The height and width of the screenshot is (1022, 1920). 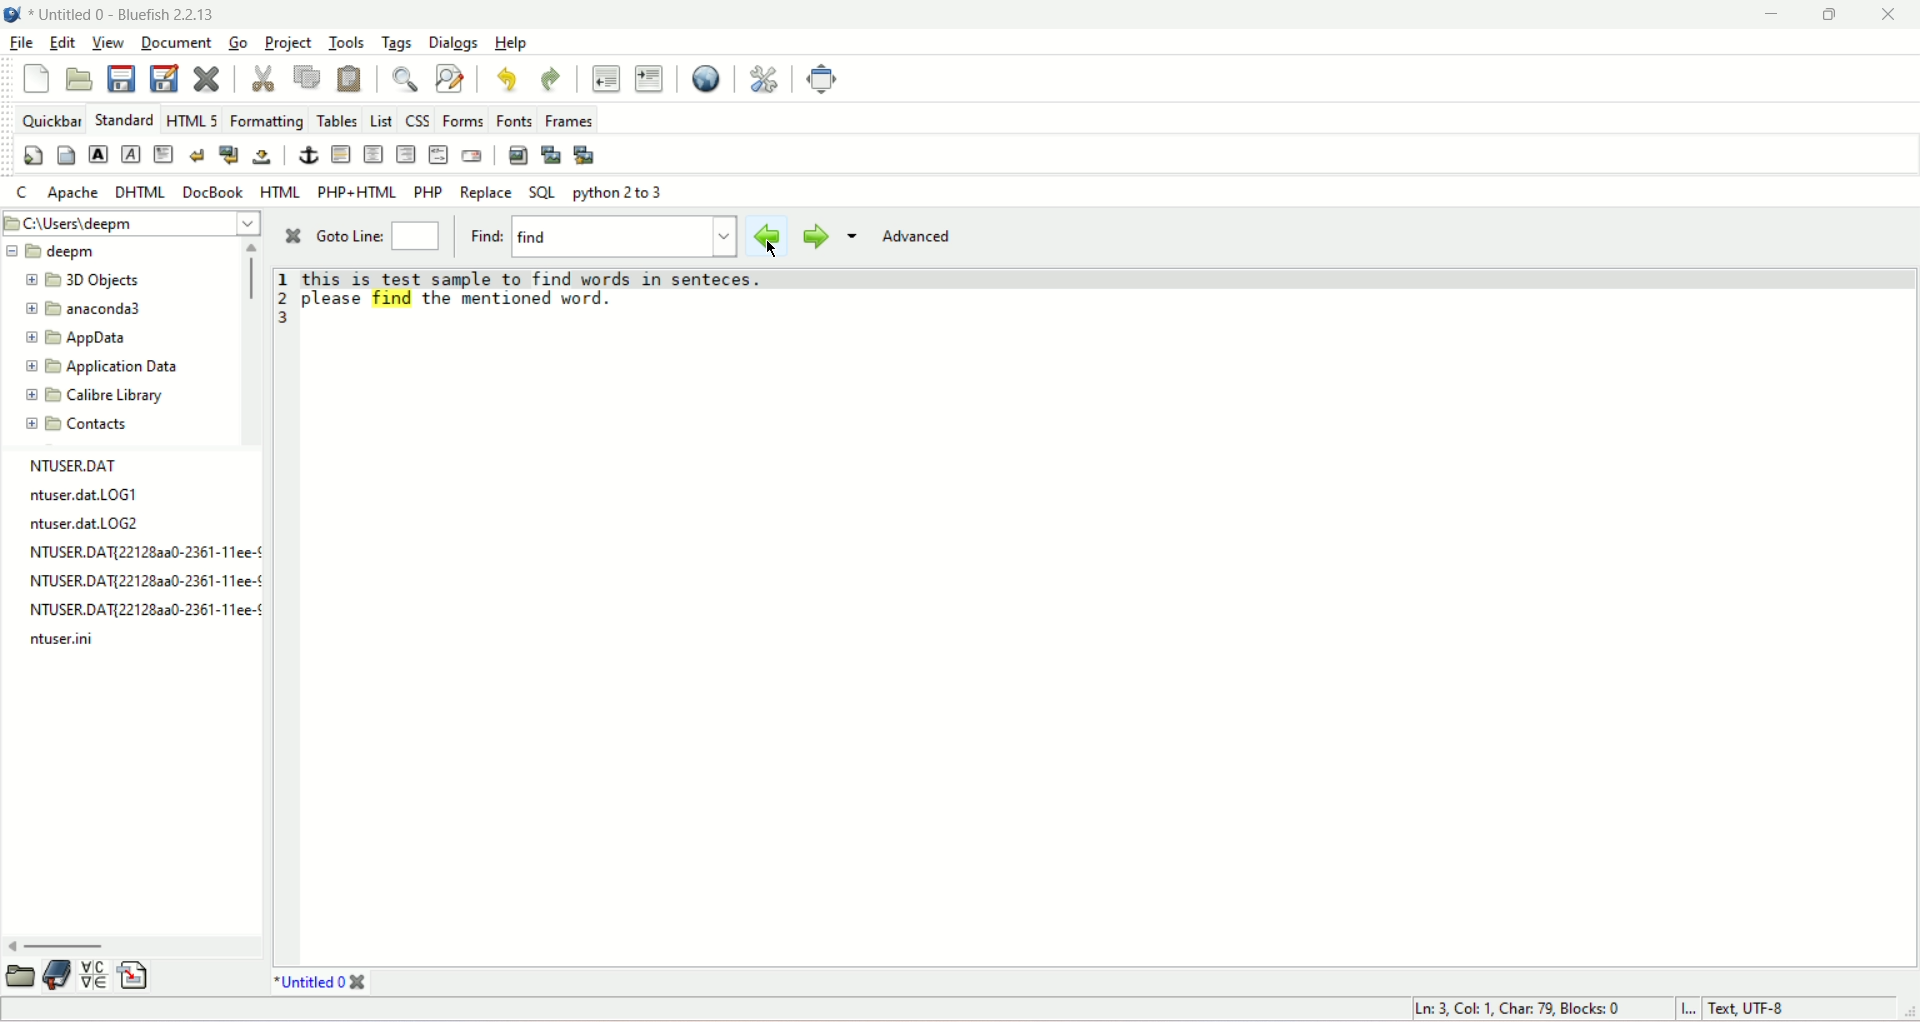 What do you see at coordinates (96, 396) in the screenshot?
I see `calibre library` at bounding box center [96, 396].